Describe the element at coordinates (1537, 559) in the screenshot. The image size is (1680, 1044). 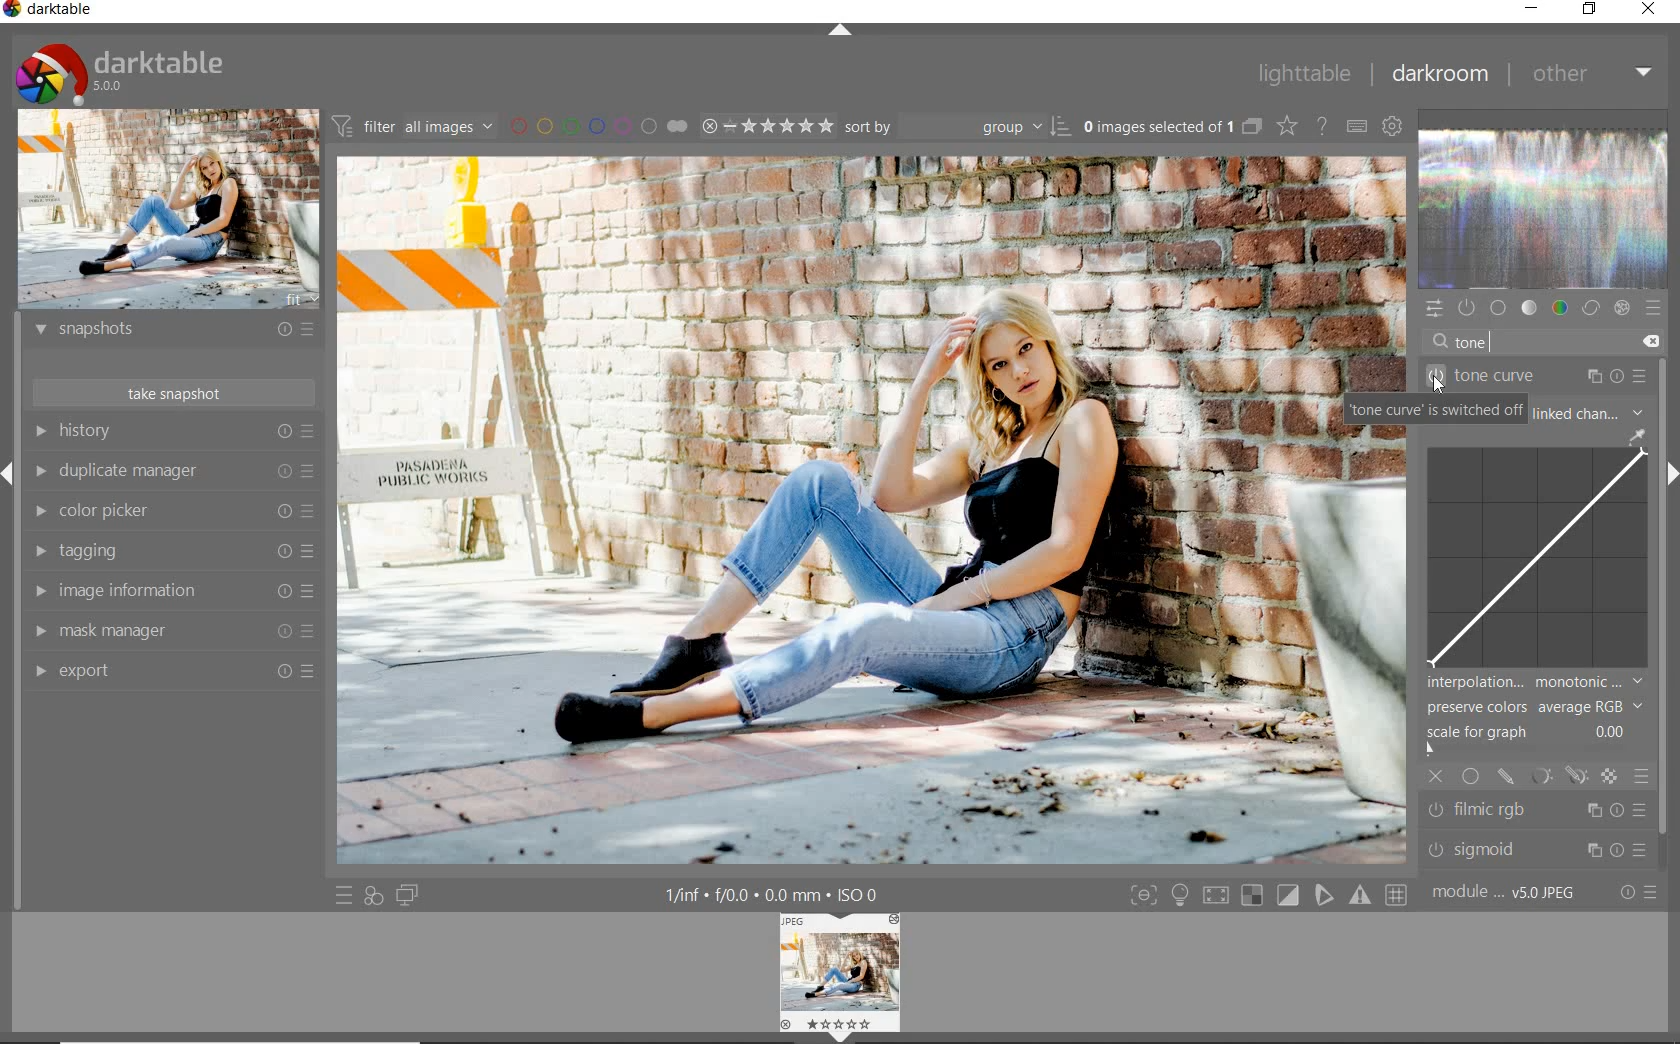
I see `tone curve map` at that location.